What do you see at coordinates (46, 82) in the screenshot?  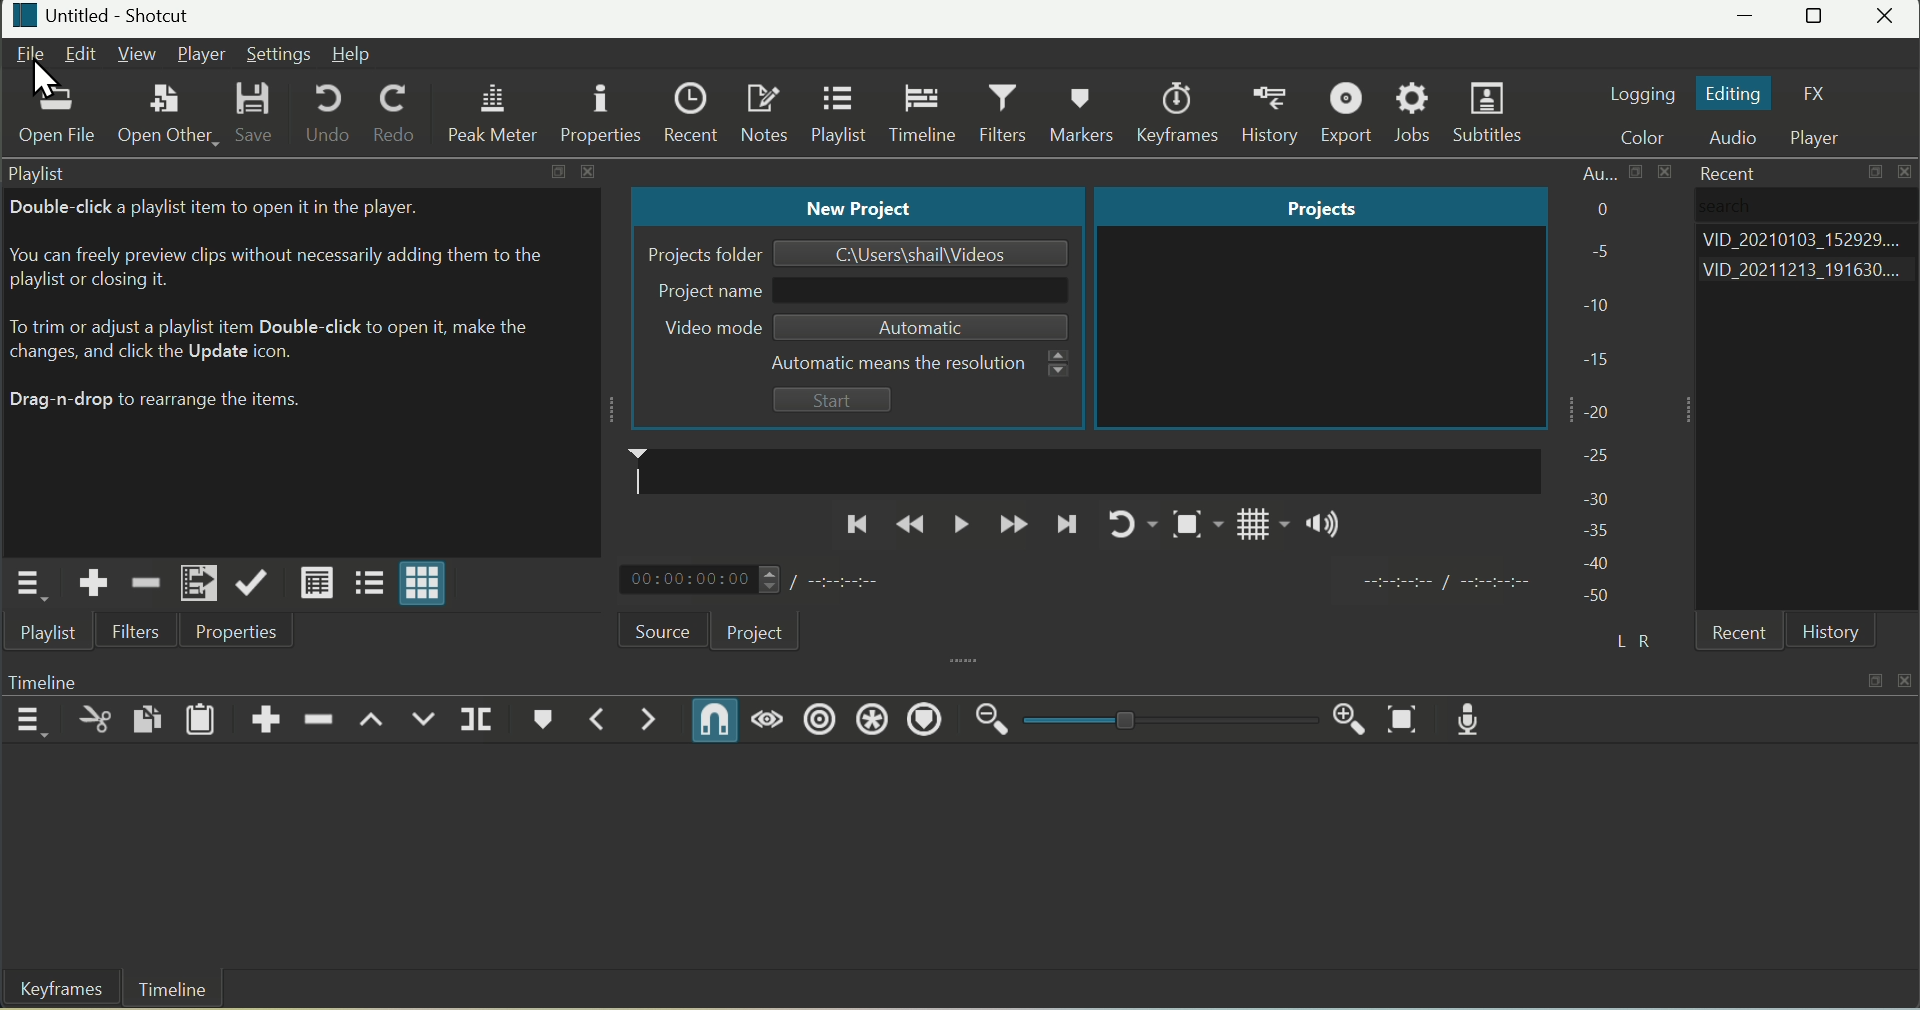 I see `cursor` at bounding box center [46, 82].